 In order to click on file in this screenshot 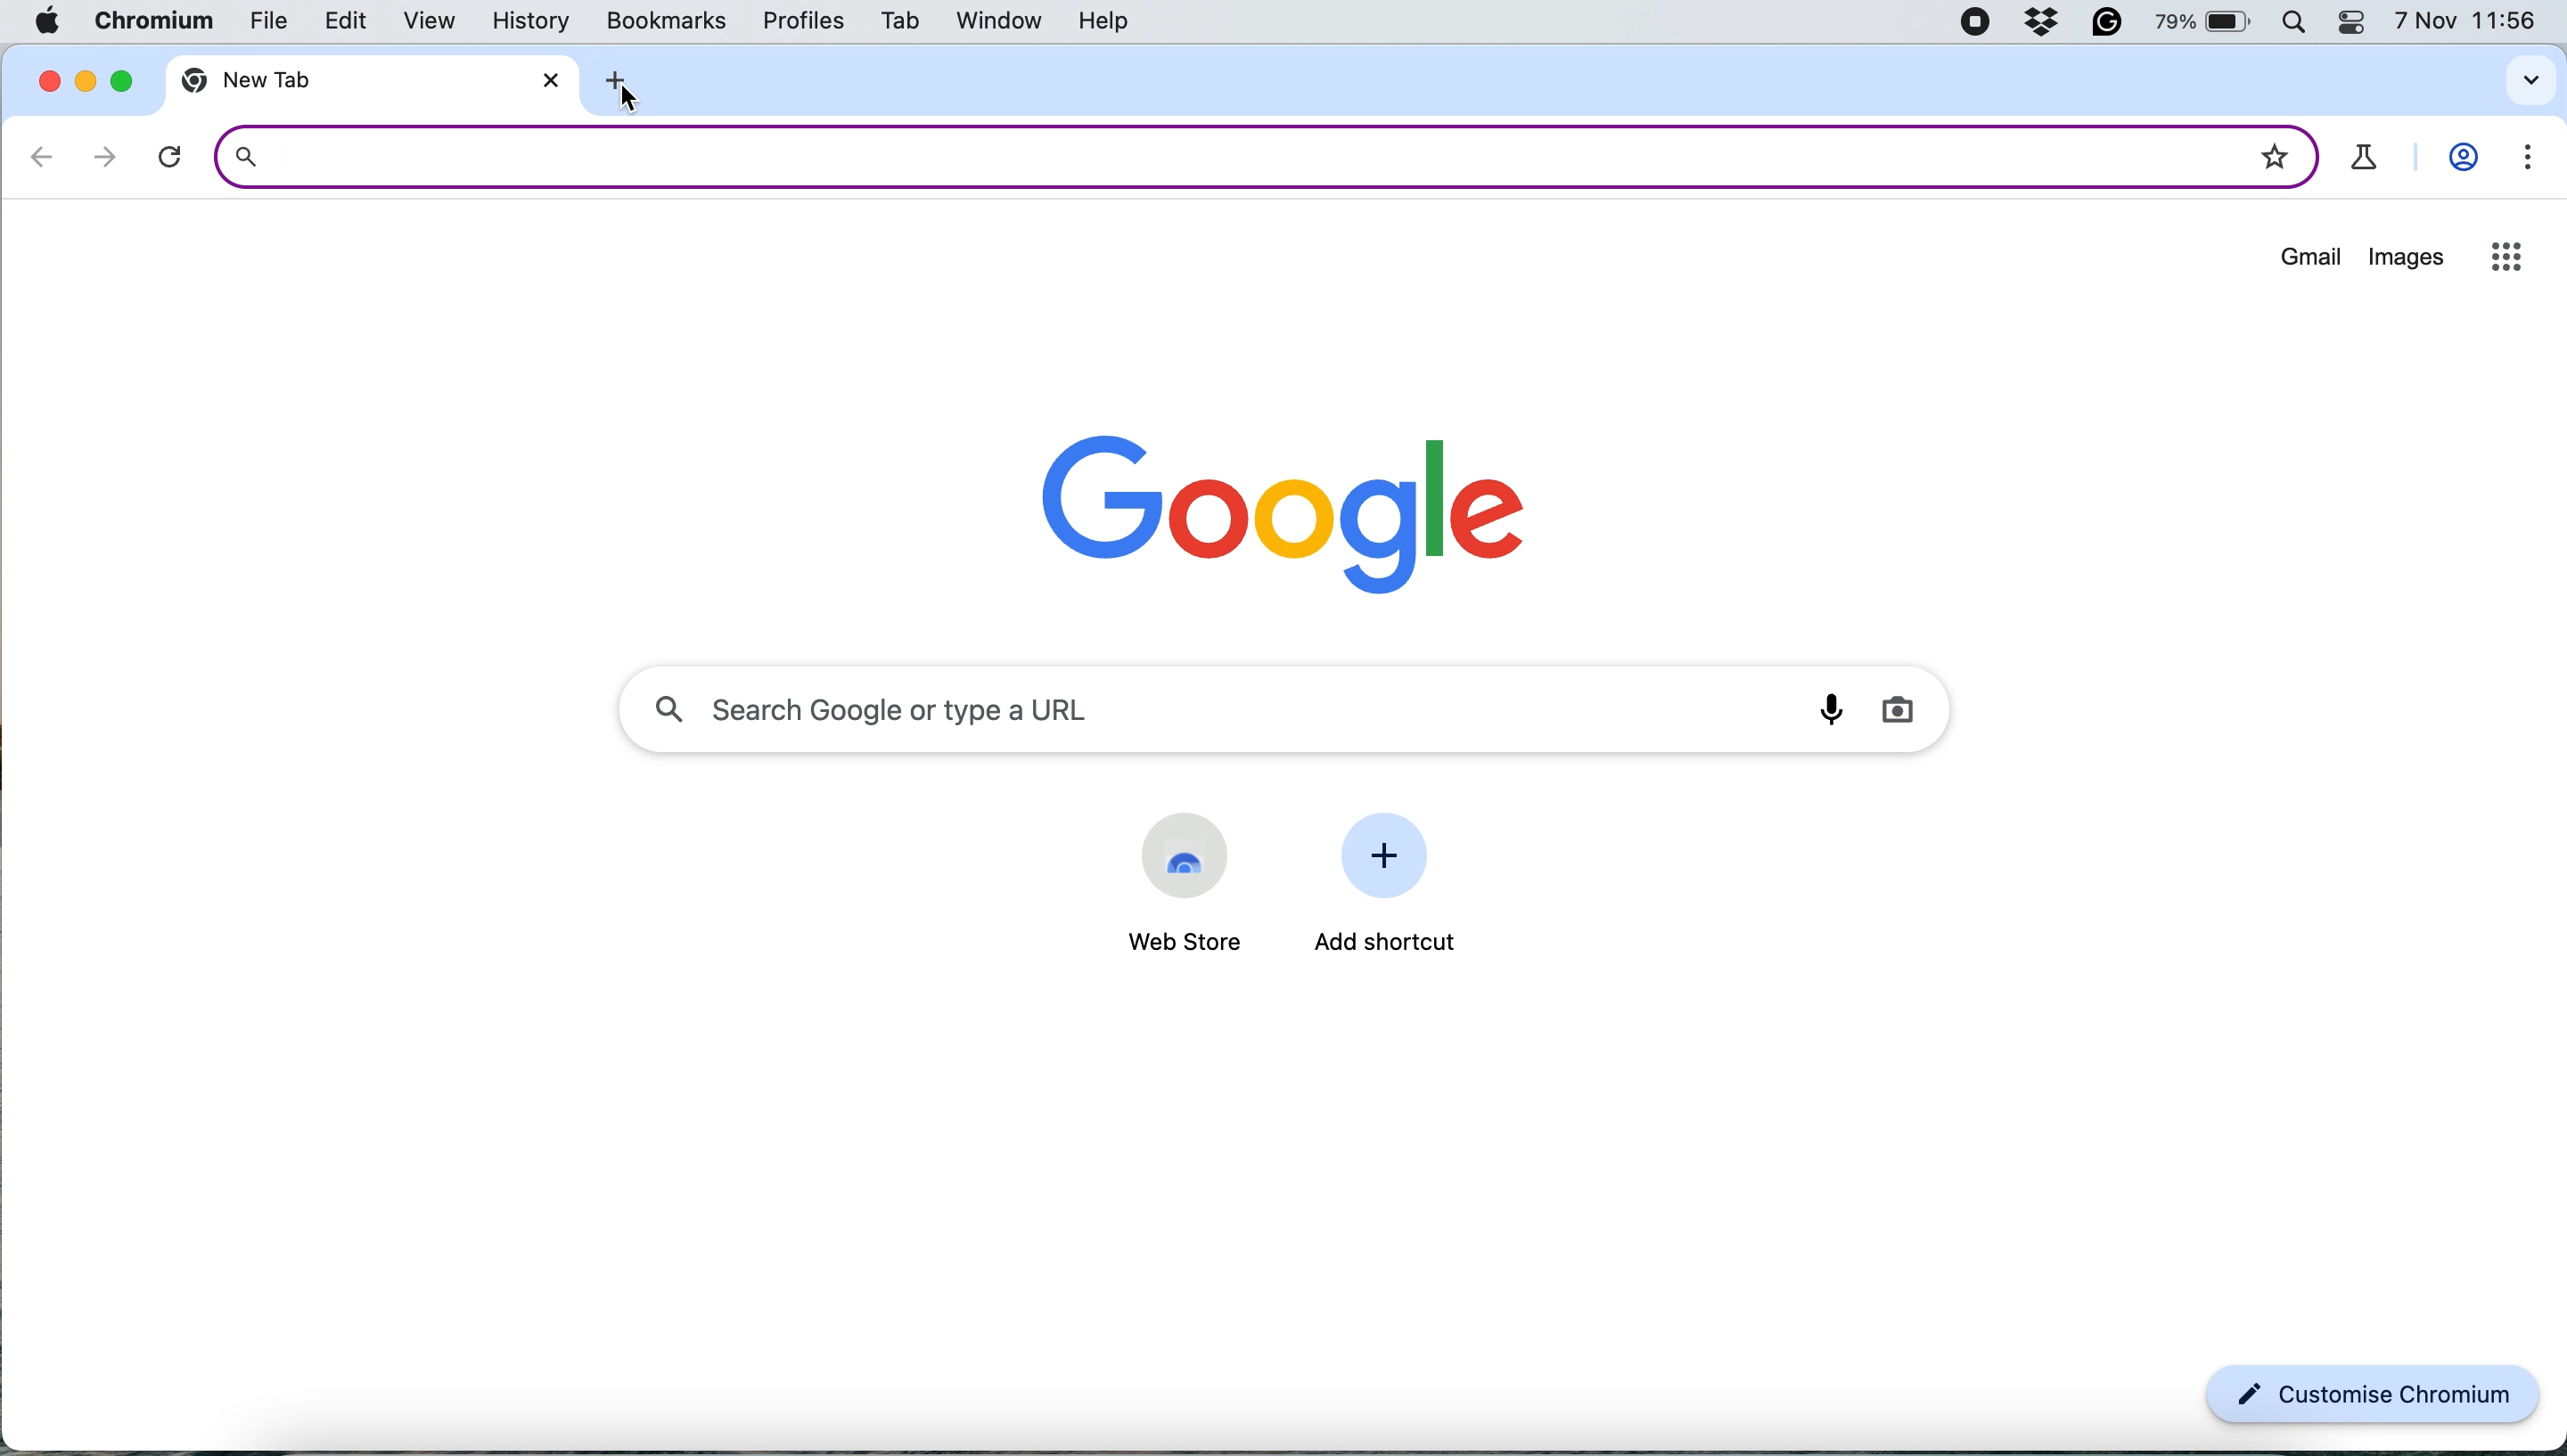, I will do `click(256, 24)`.